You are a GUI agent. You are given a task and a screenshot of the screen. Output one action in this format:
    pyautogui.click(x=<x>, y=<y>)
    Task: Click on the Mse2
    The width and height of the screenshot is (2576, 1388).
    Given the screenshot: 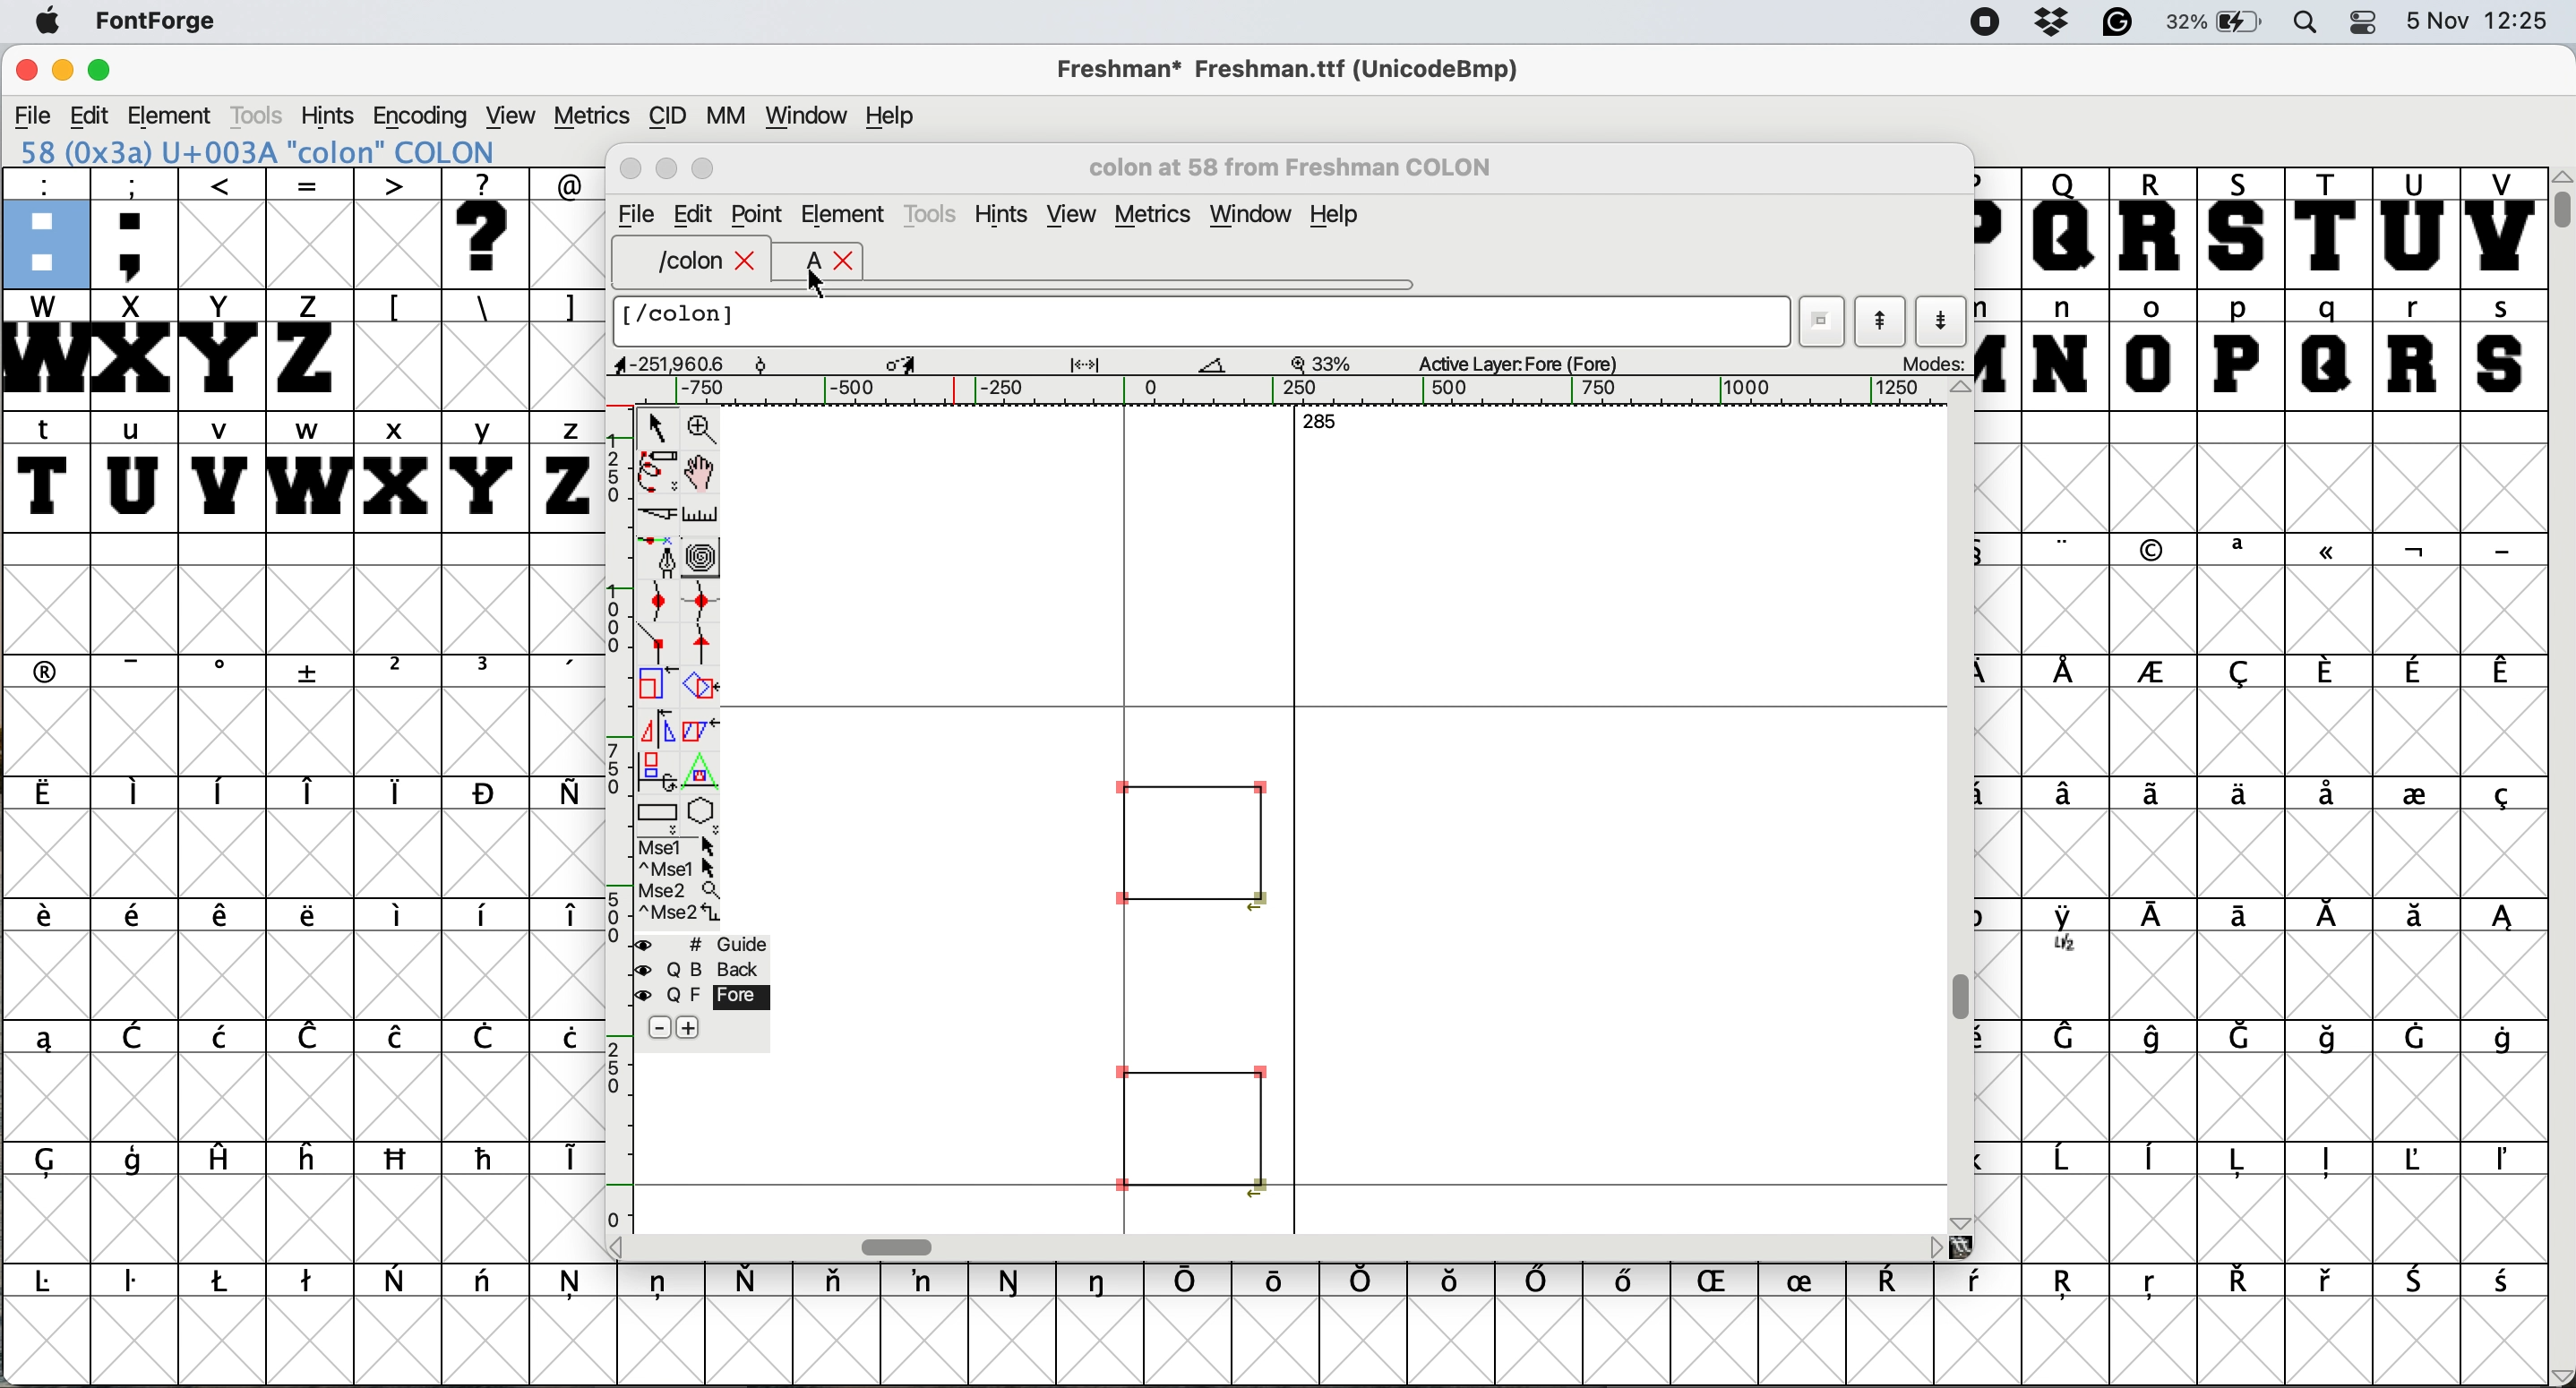 What is the action you would take?
    pyautogui.click(x=679, y=887)
    